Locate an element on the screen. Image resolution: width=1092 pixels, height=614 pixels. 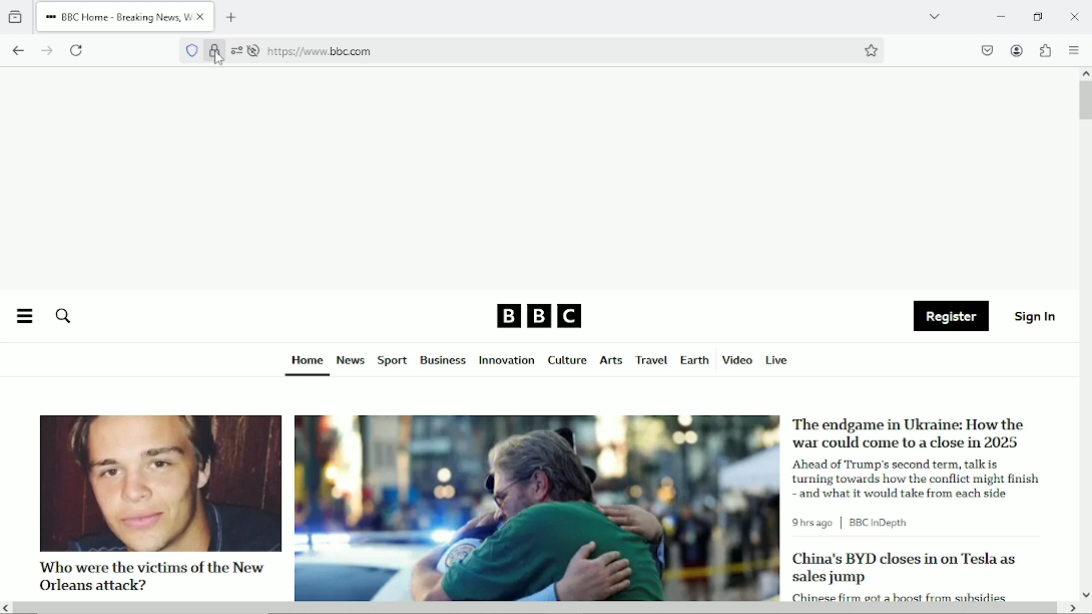
The endgame in Ukraine: How the war could come to a close in 2025 is located at coordinates (911, 433).